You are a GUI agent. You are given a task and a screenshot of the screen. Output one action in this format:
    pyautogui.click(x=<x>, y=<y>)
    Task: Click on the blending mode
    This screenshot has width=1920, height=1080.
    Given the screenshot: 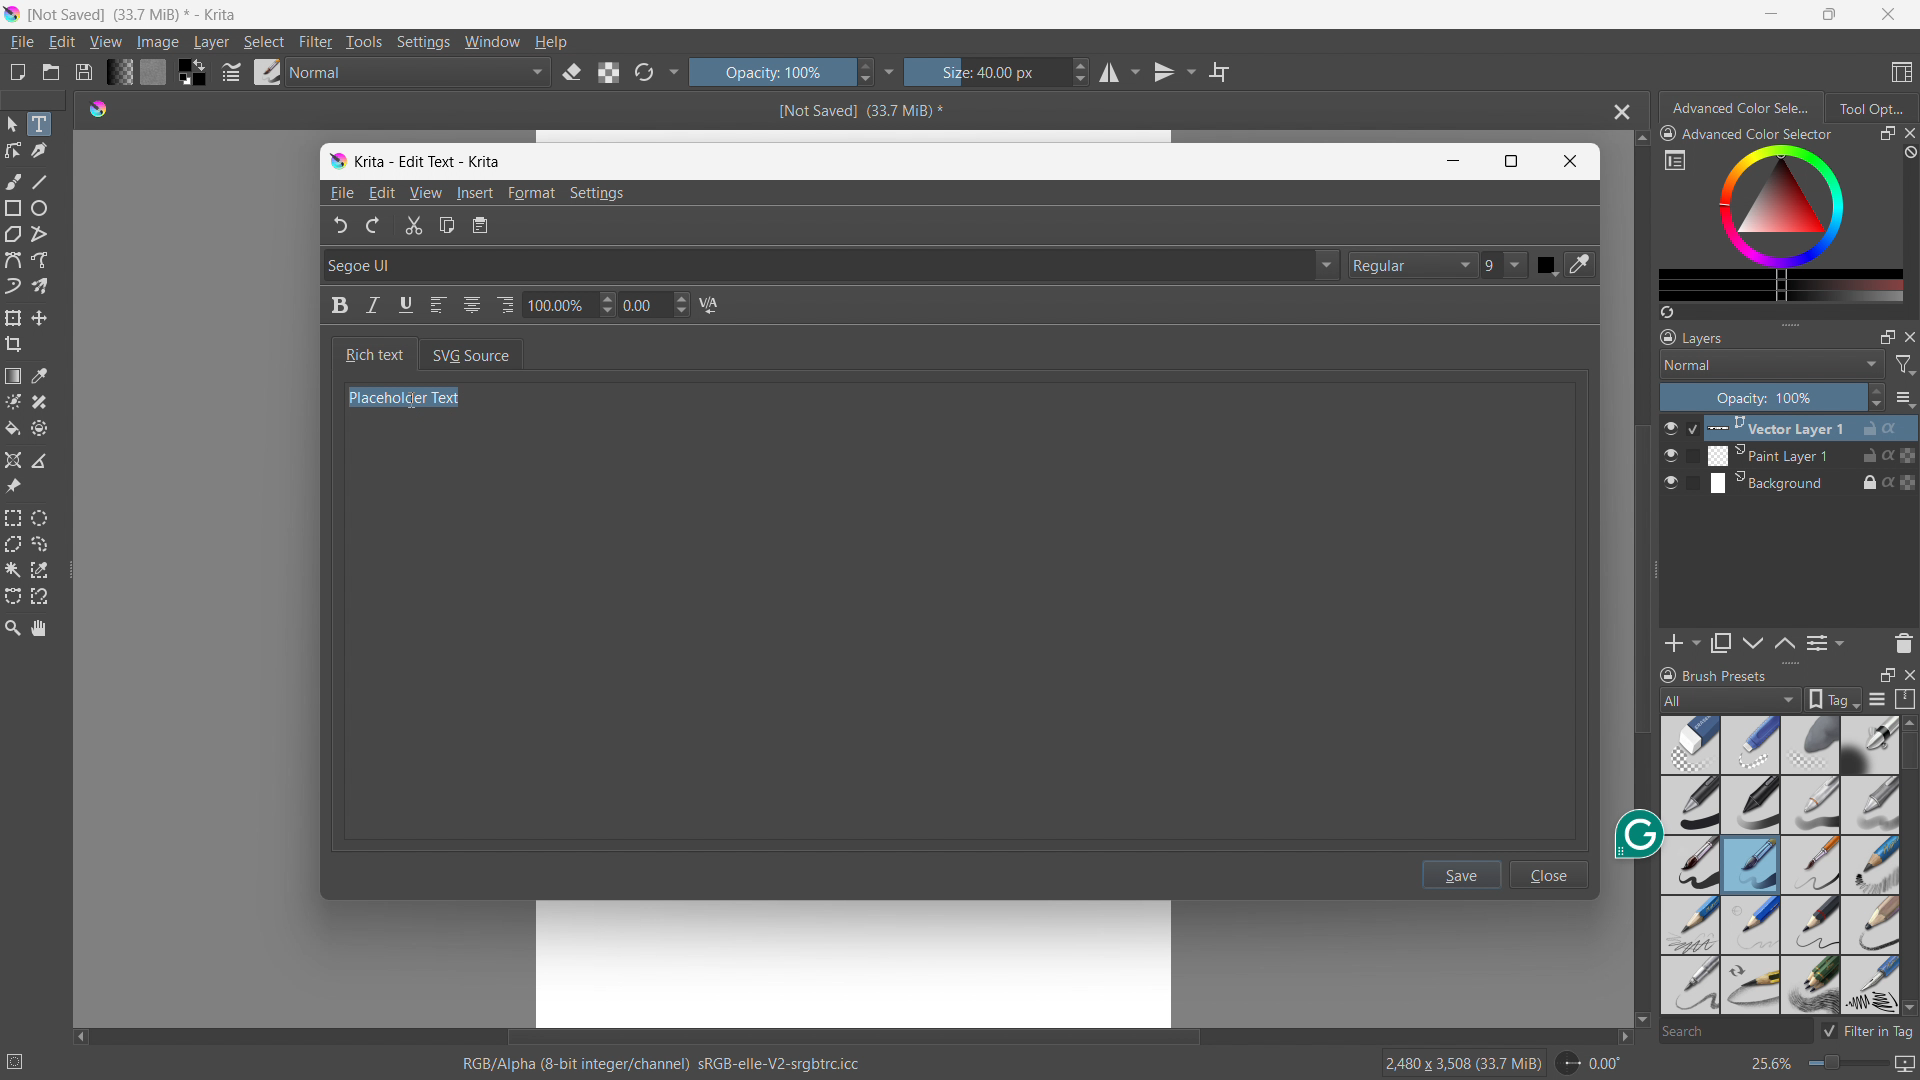 What is the action you would take?
    pyautogui.click(x=420, y=73)
    